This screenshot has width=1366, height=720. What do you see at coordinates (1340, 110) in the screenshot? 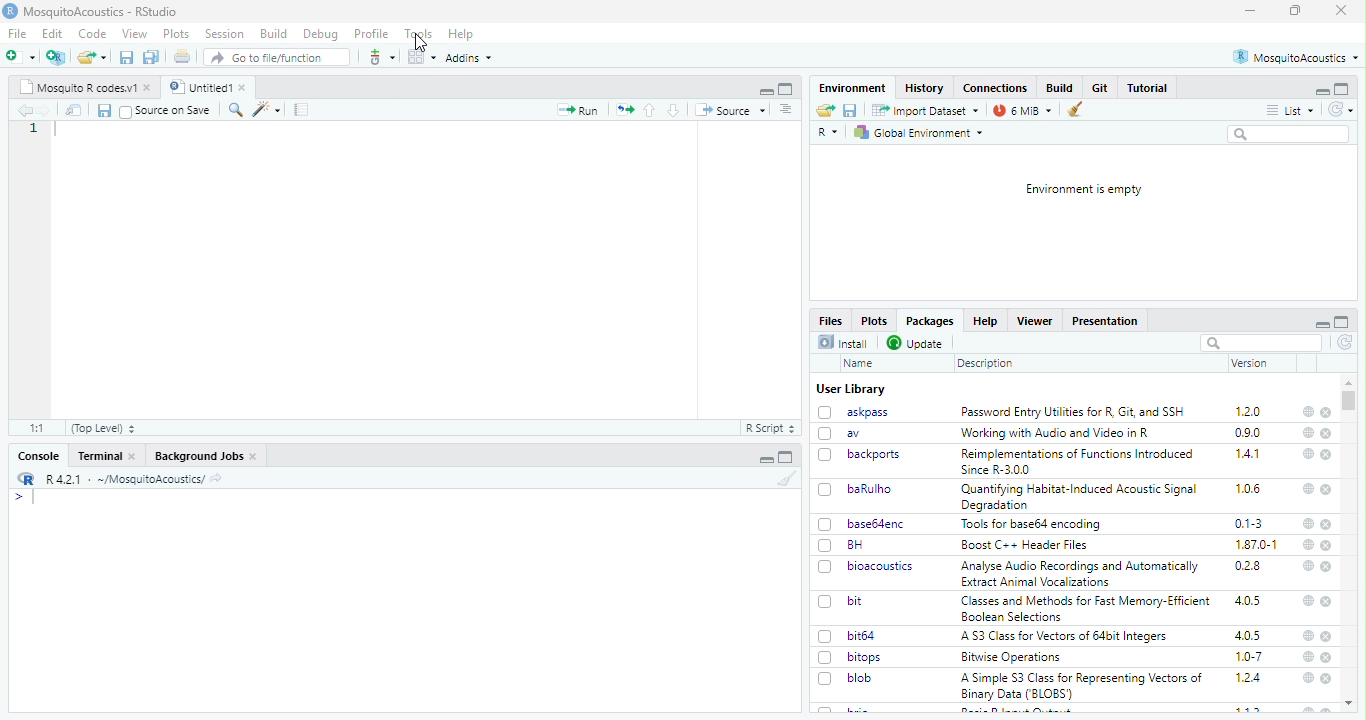
I see `sync` at bounding box center [1340, 110].